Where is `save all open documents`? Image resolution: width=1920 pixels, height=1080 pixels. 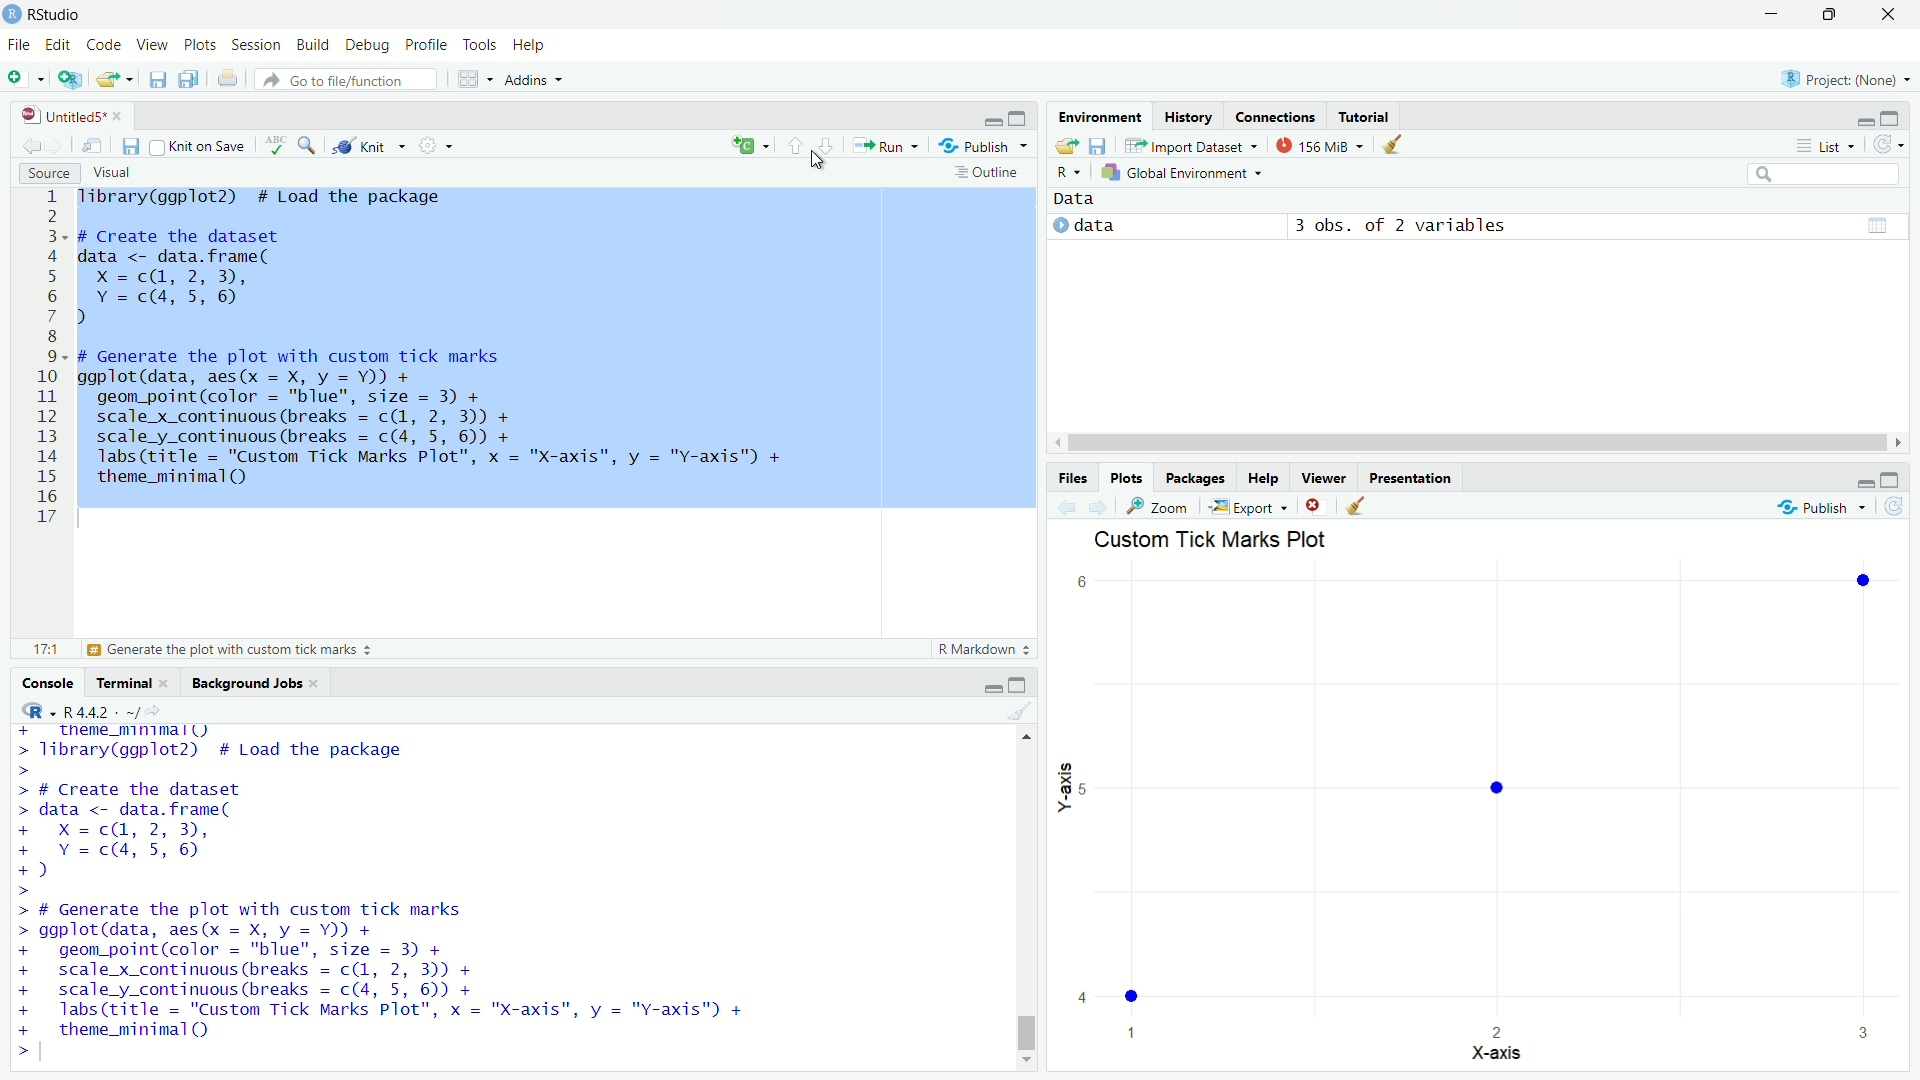 save all open documents is located at coordinates (187, 80).